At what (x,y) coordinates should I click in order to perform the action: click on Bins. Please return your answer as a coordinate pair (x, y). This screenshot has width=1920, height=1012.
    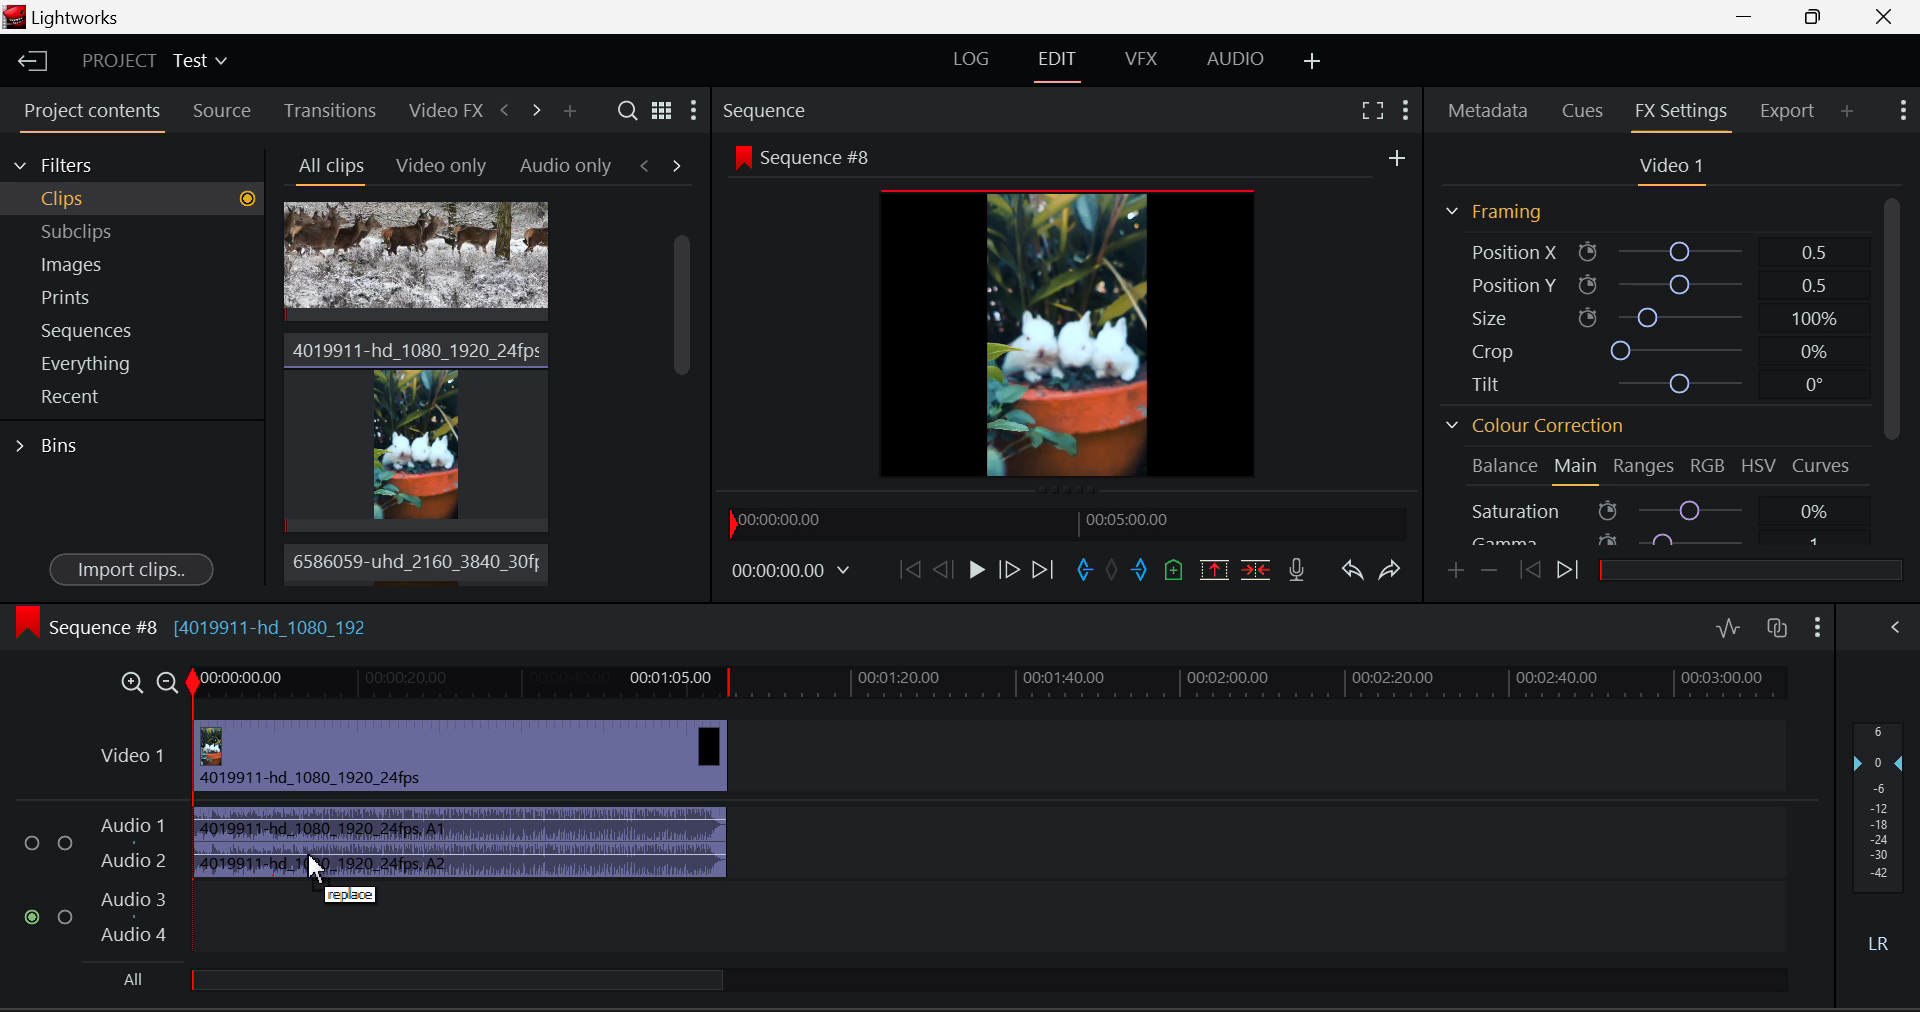
    Looking at the image, I should click on (48, 448).